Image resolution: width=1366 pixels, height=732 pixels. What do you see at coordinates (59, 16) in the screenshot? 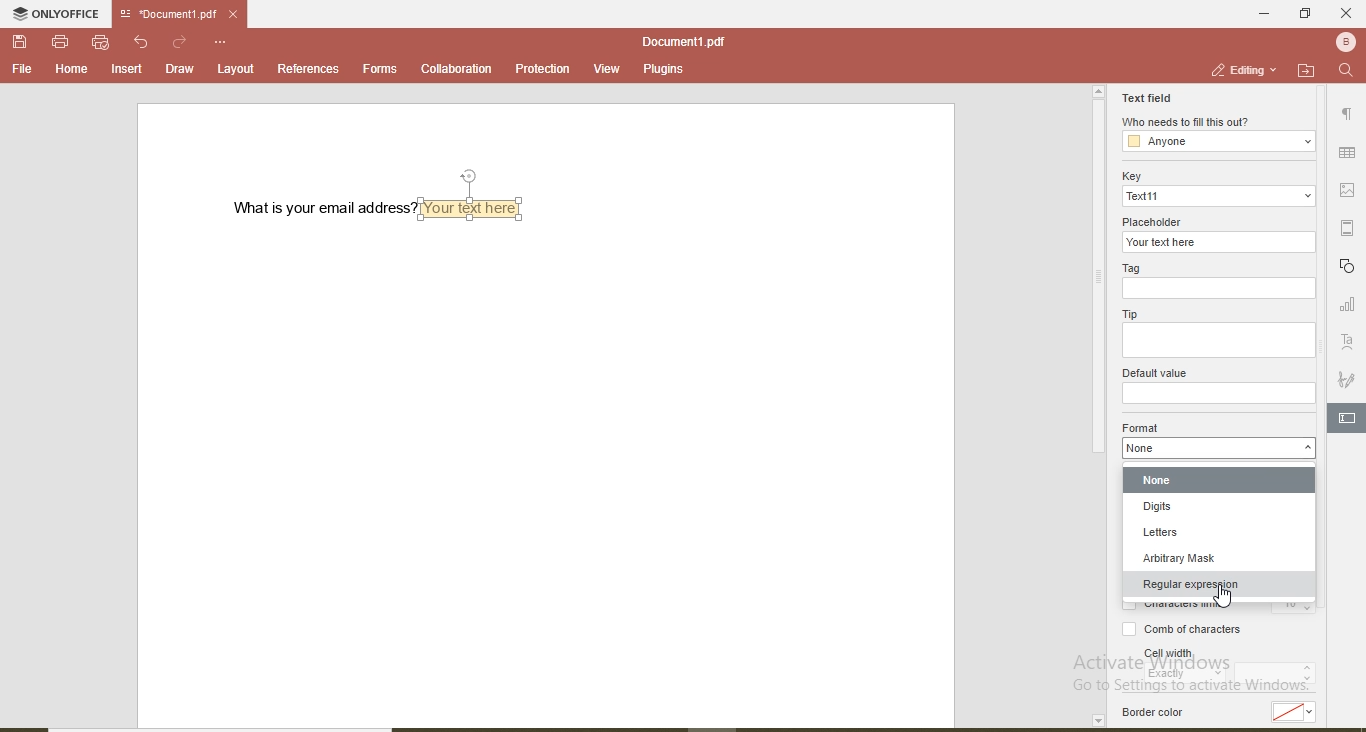
I see `onlyoffice` at bounding box center [59, 16].